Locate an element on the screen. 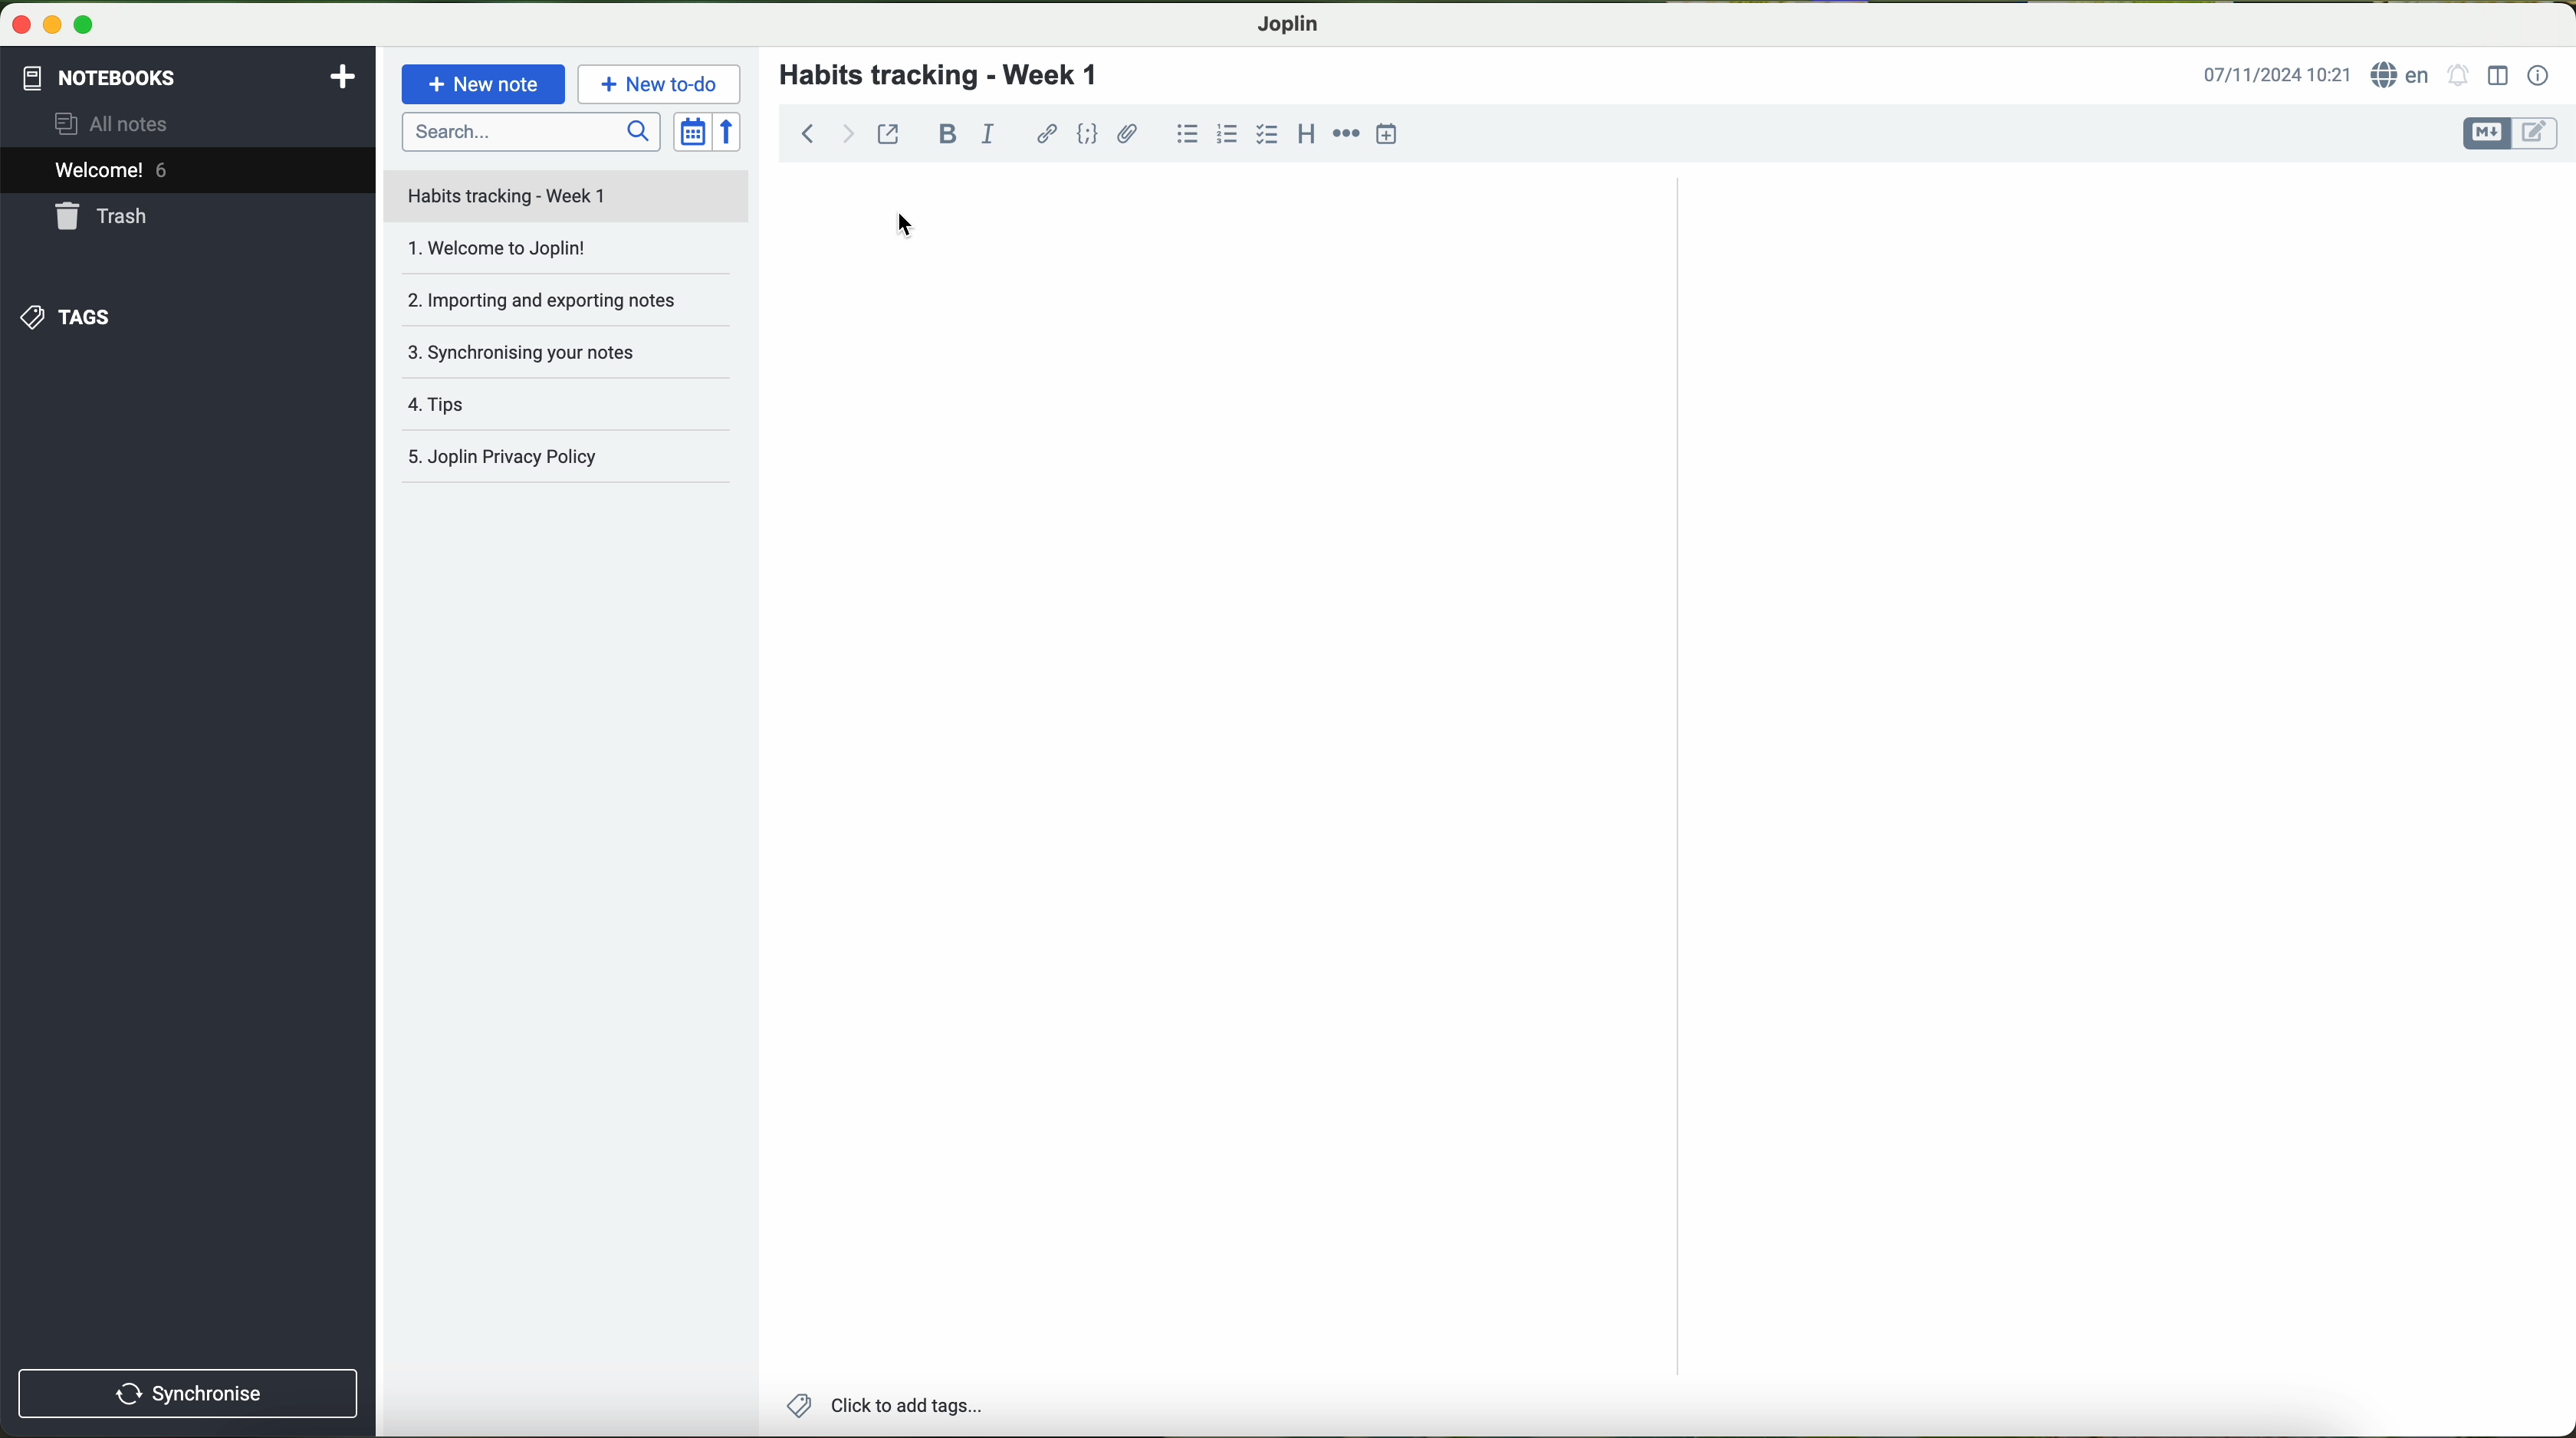  heading is located at coordinates (1304, 132).